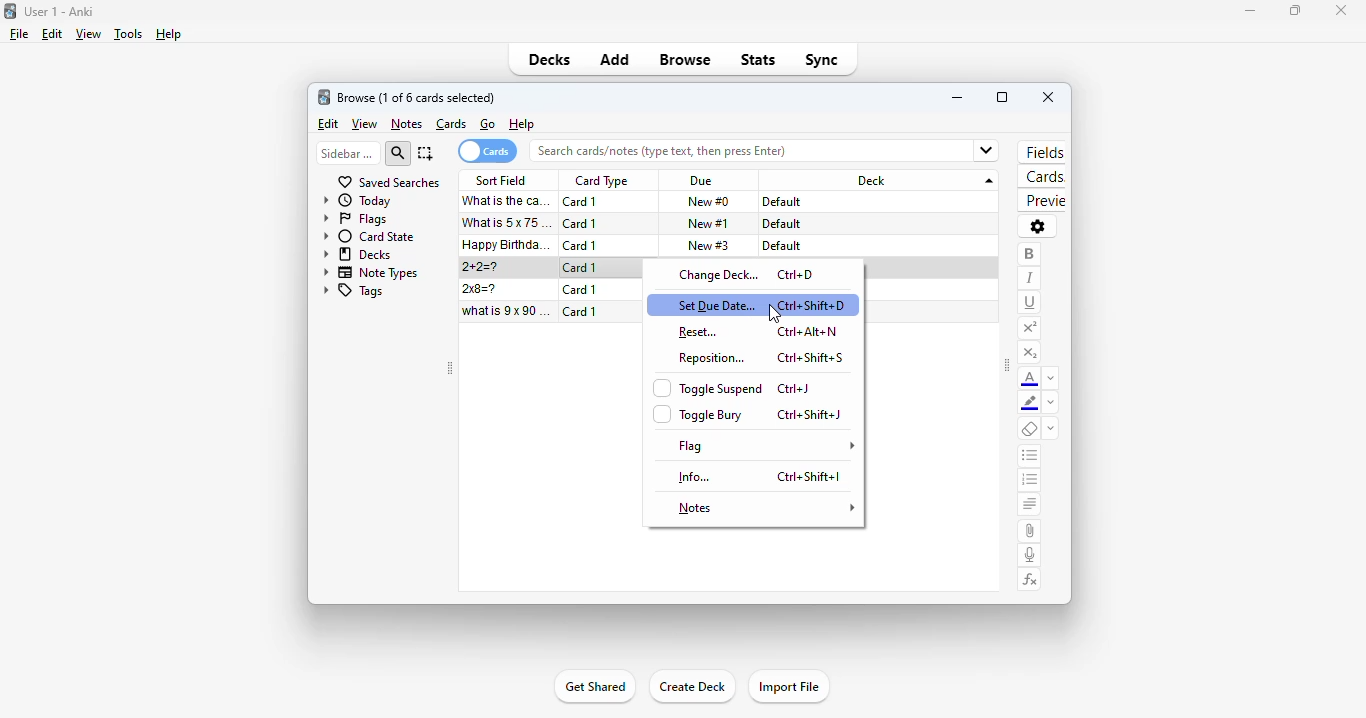 Image resolution: width=1366 pixels, height=718 pixels. What do you see at coordinates (1051, 378) in the screenshot?
I see `change color` at bounding box center [1051, 378].